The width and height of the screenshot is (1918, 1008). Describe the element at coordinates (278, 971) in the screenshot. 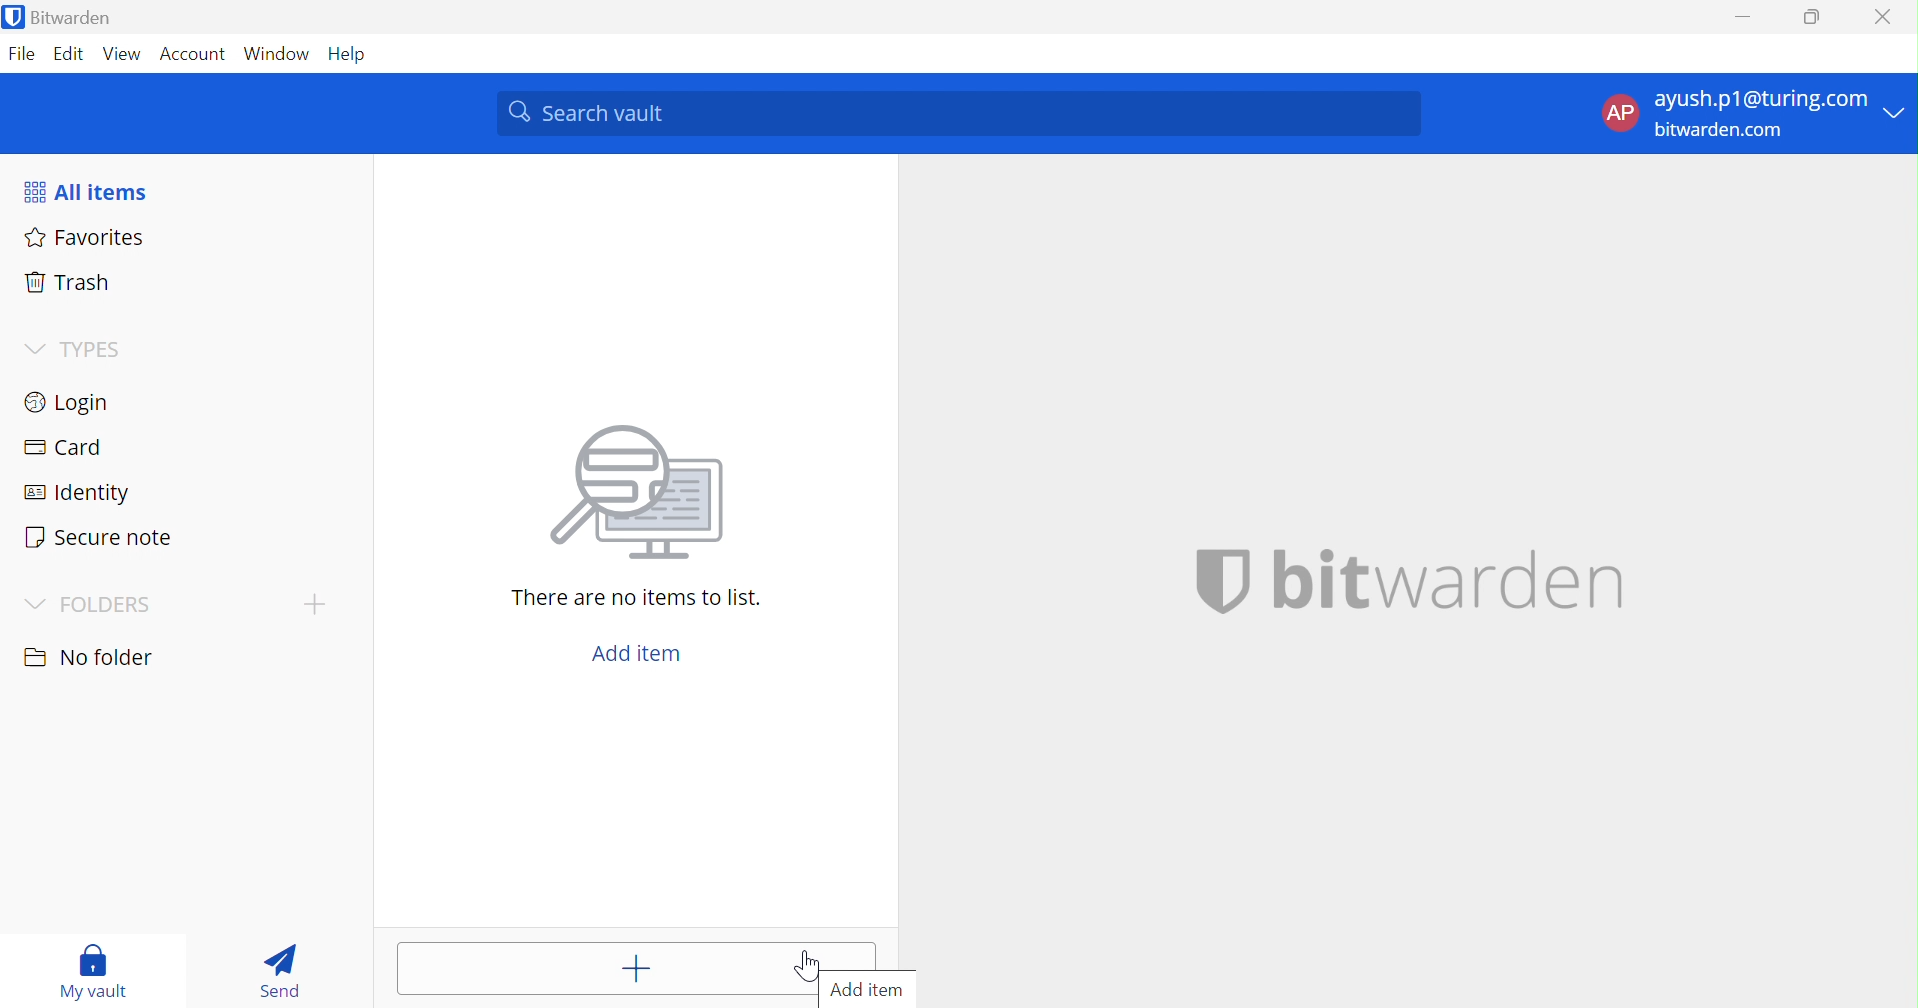

I see `Send` at that location.